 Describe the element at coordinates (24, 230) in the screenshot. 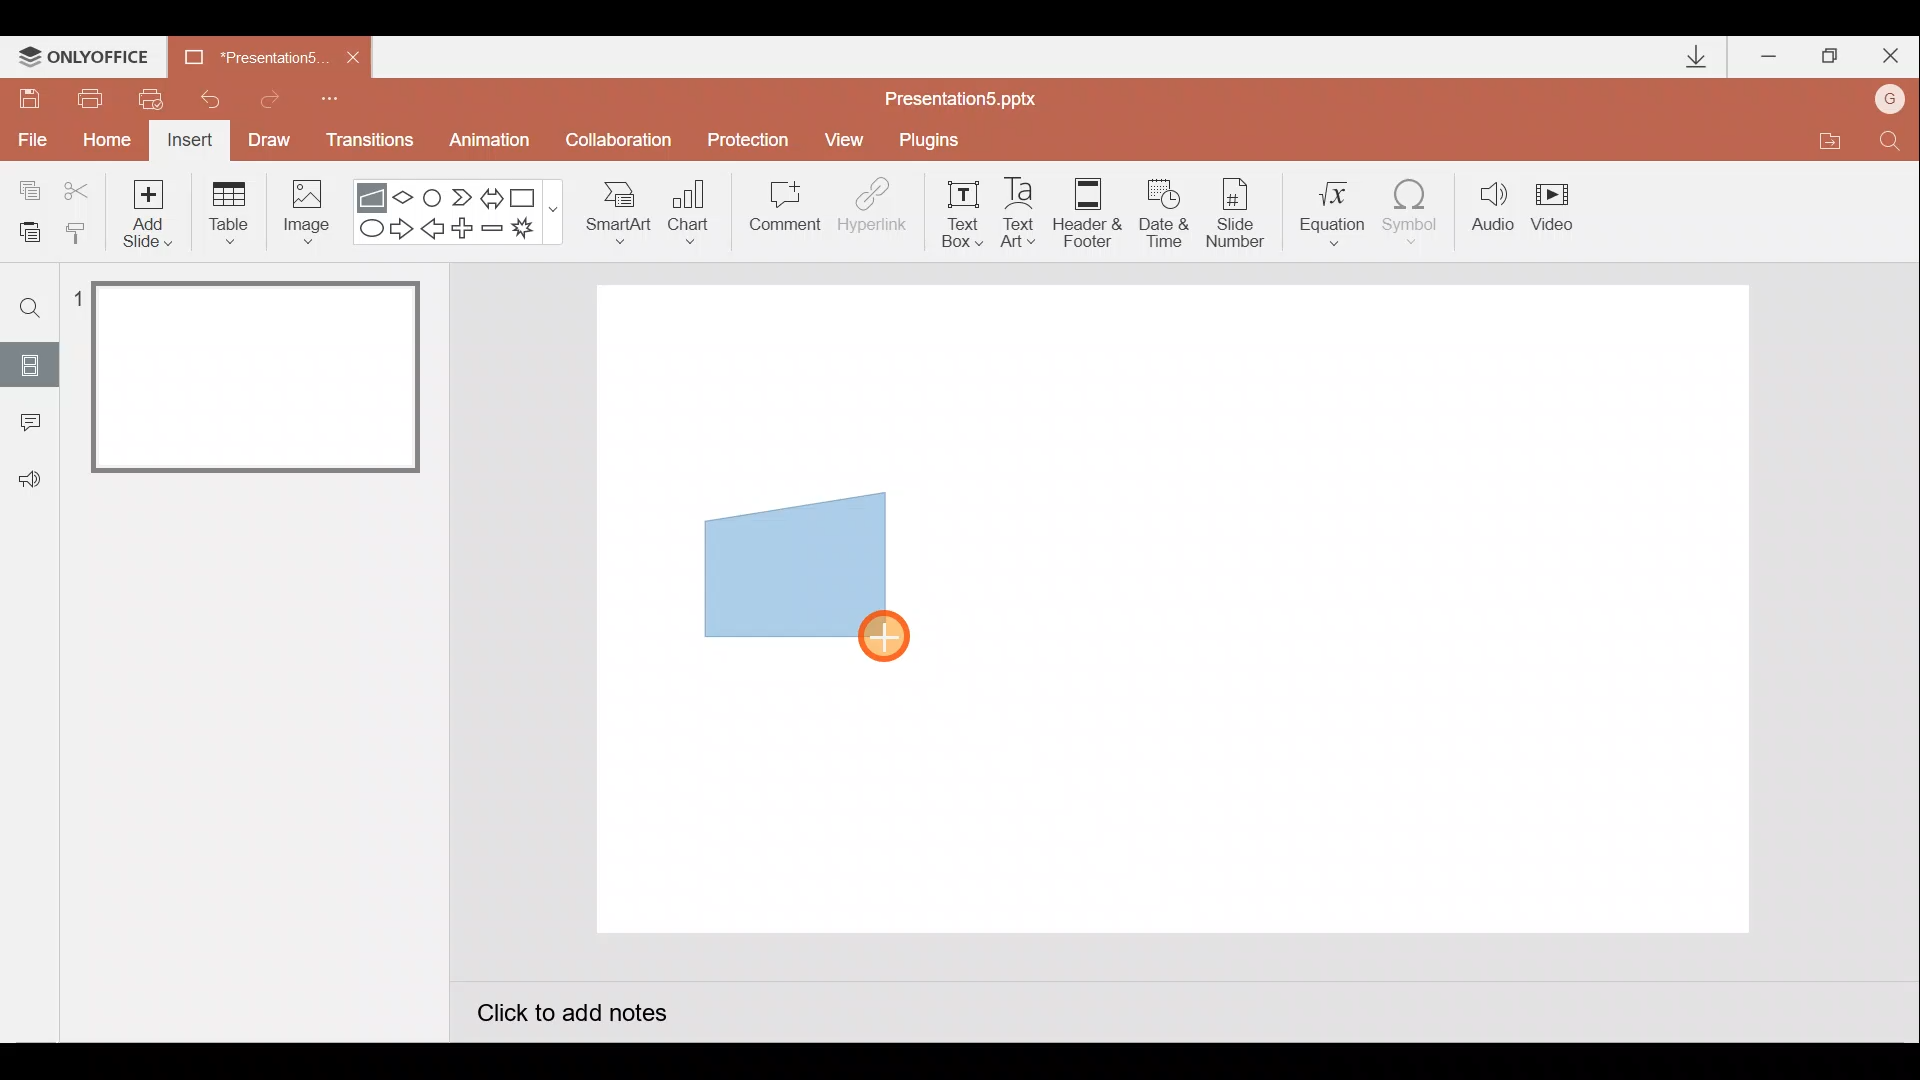

I see `Paste` at that location.